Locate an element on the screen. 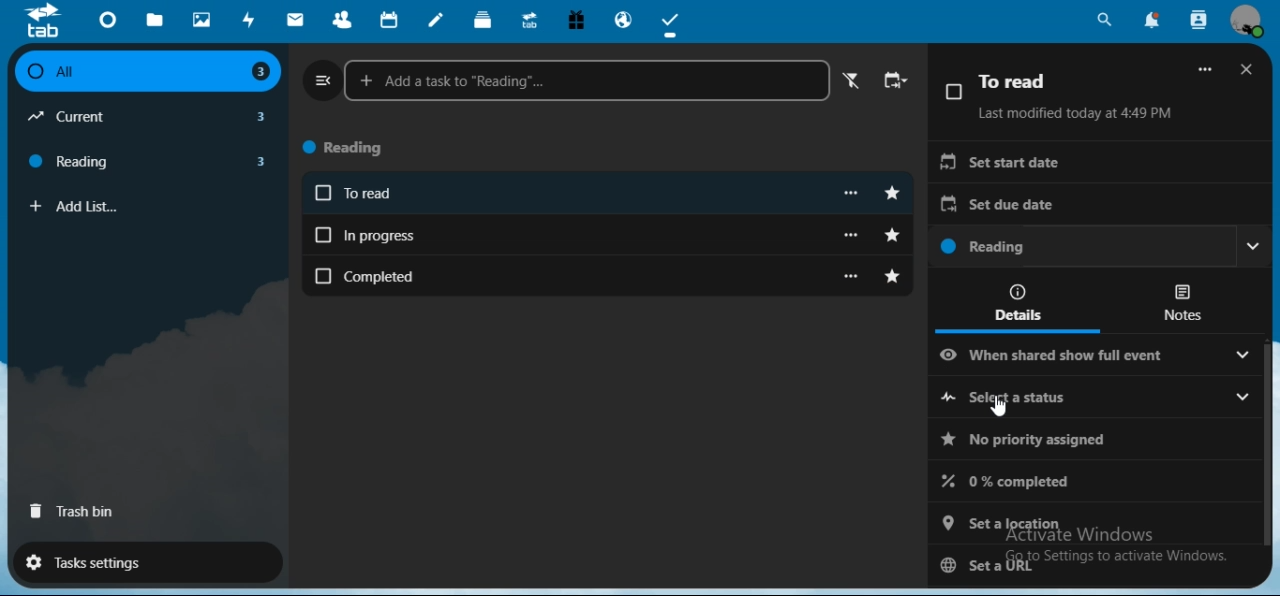 This screenshot has height=596, width=1280. free trial is located at coordinates (577, 19).